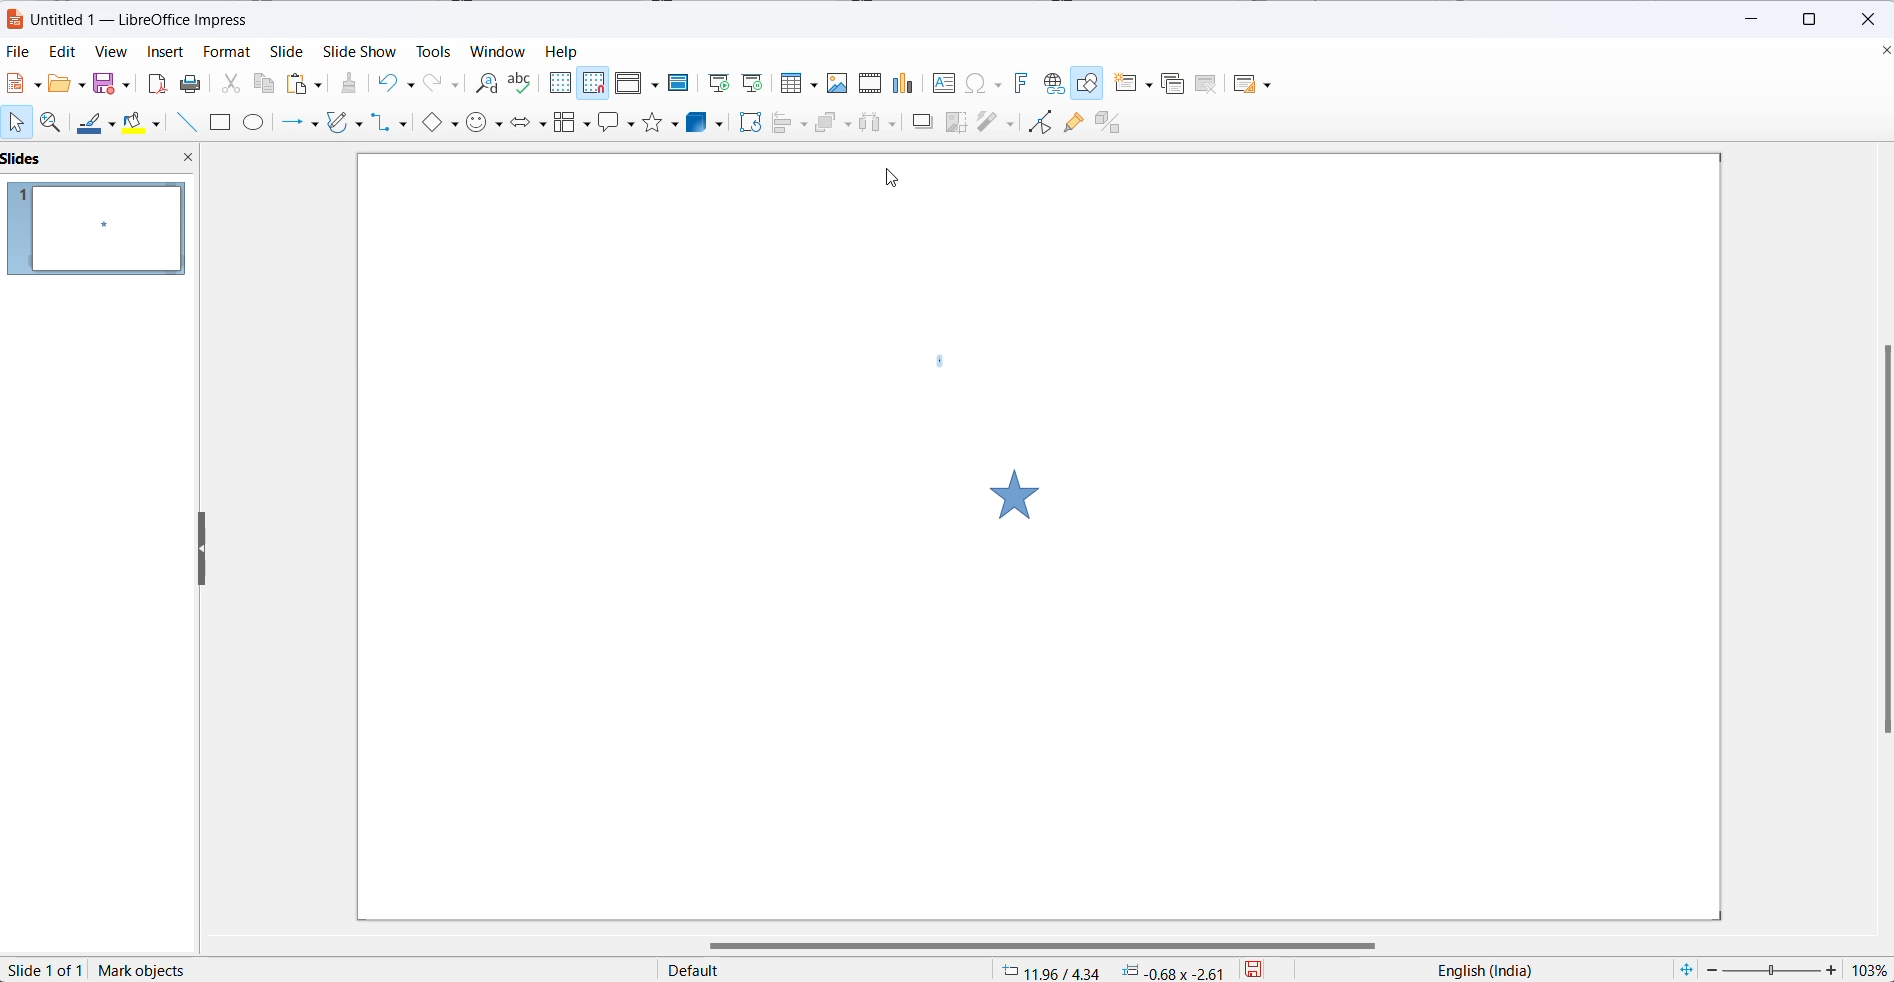  I want to click on filters, so click(994, 122).